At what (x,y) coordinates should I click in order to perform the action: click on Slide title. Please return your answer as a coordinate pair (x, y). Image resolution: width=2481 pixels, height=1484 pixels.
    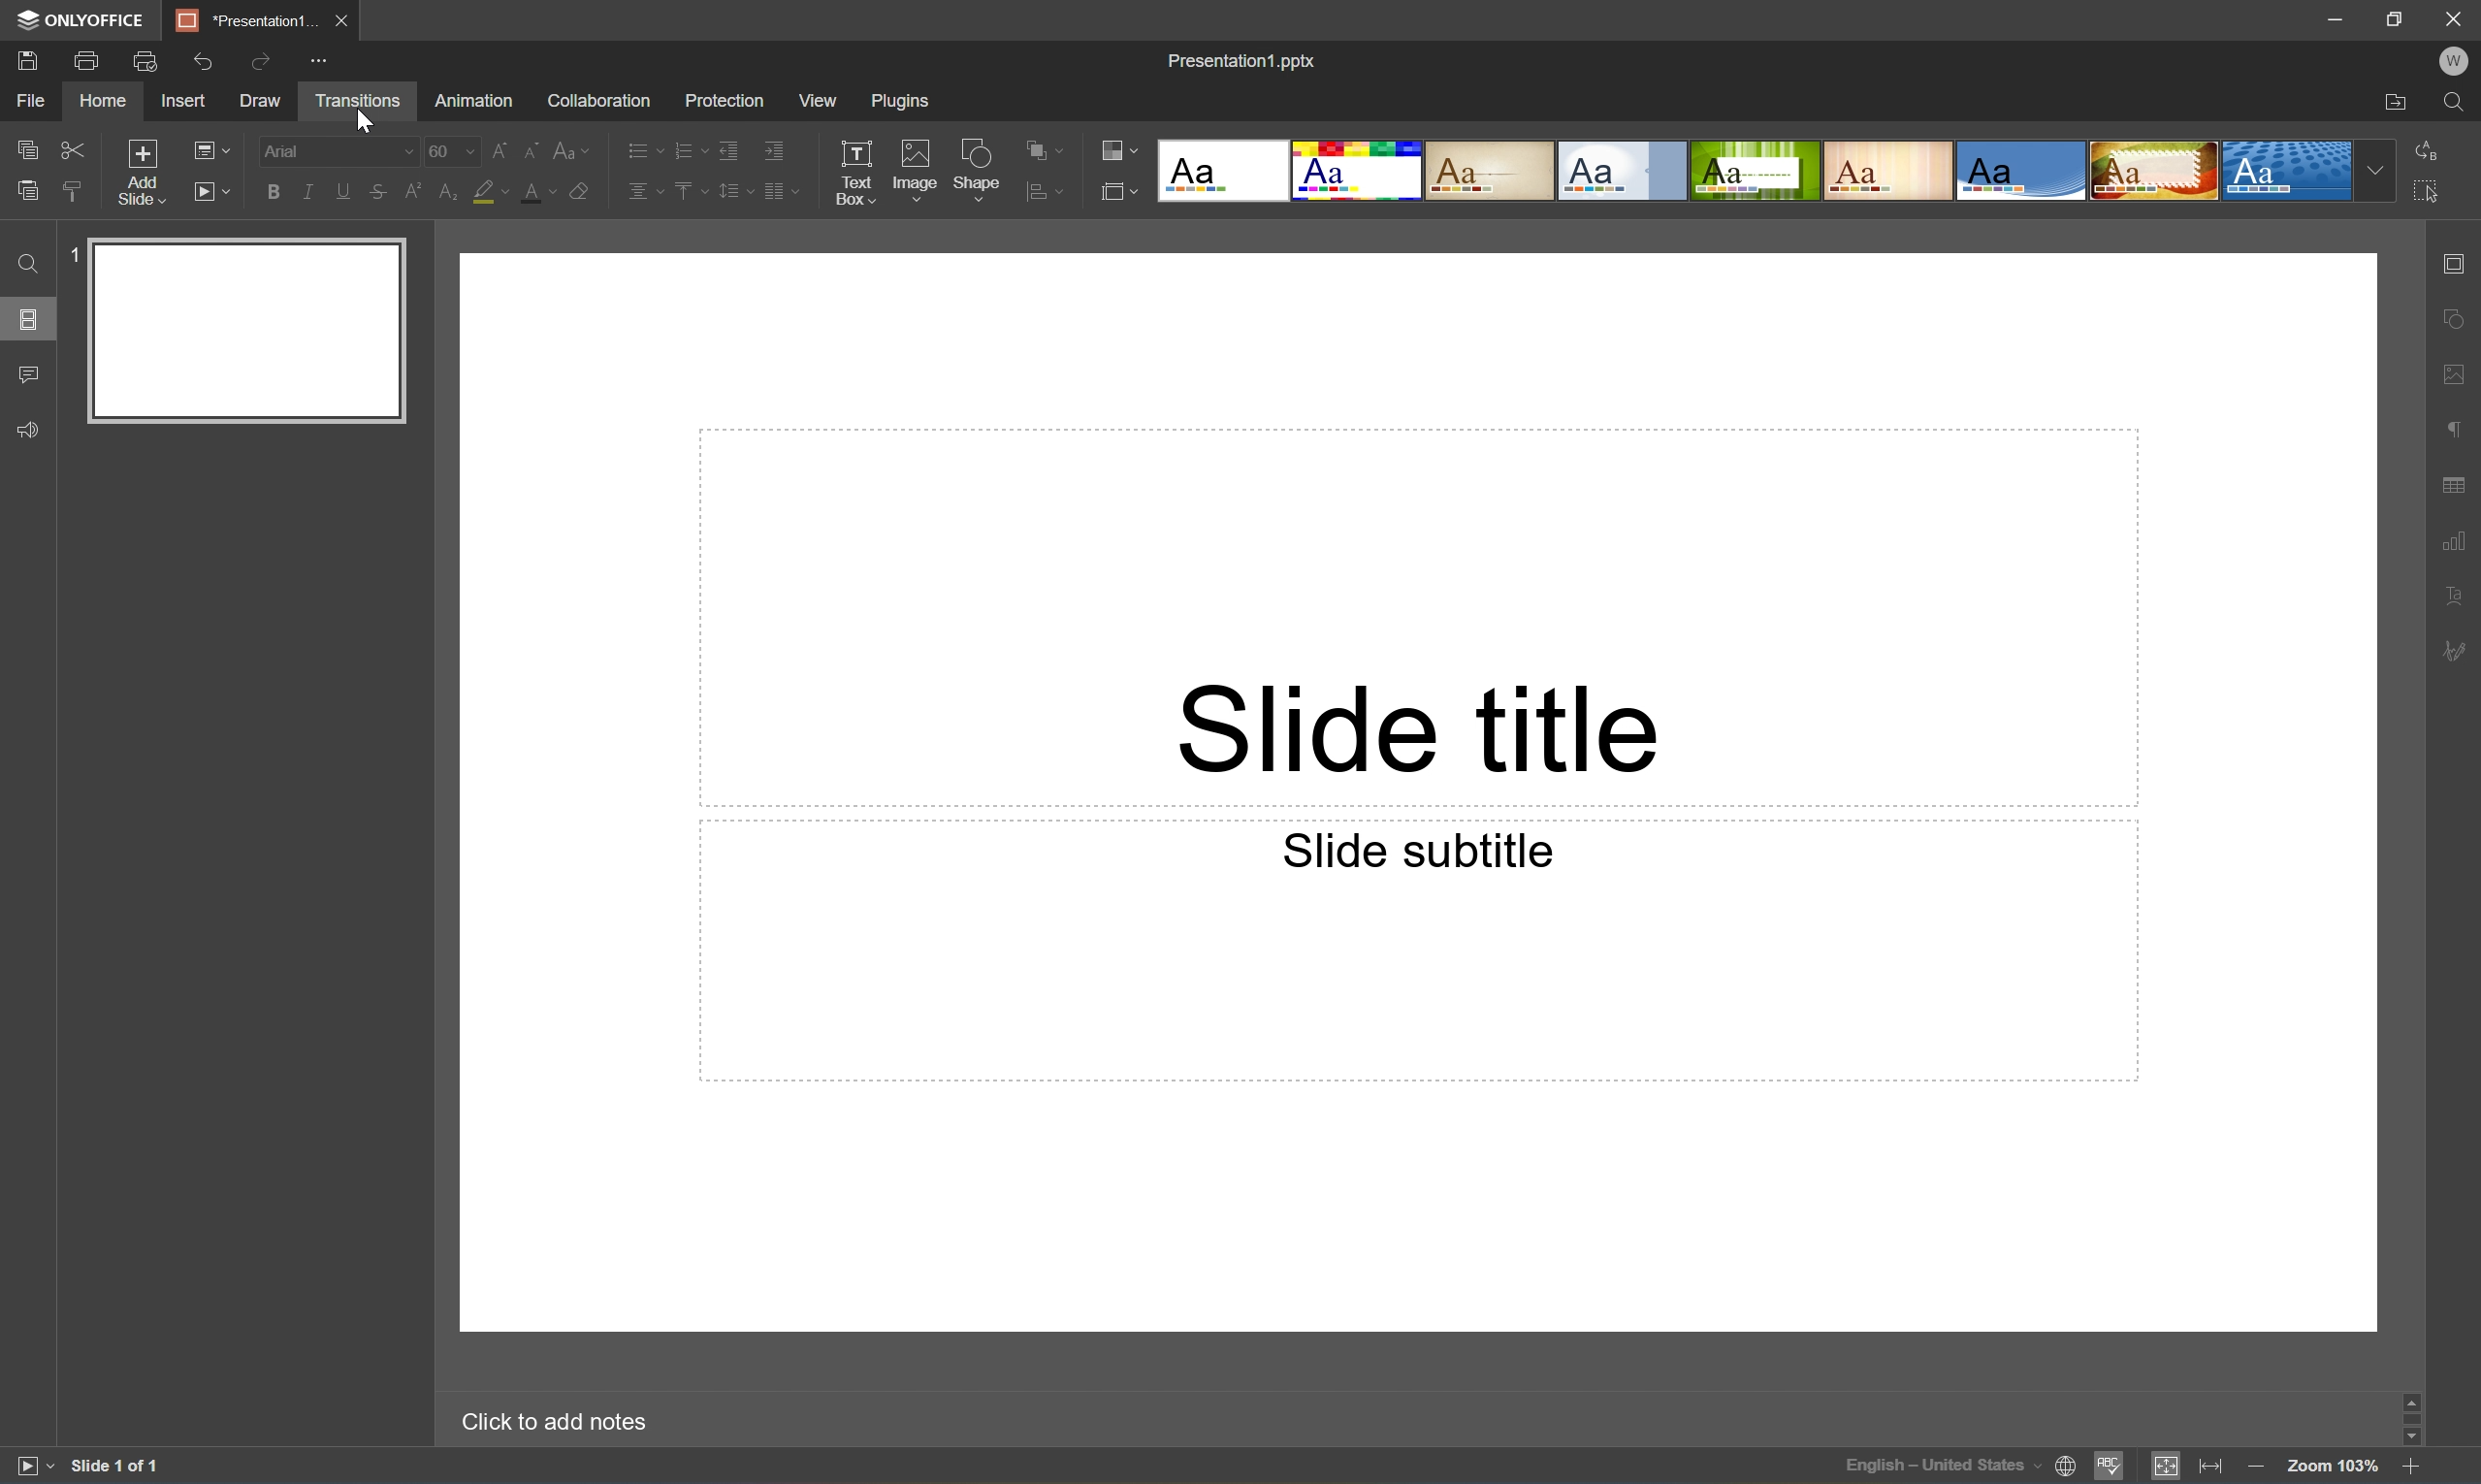
    Looking at the image, I should click on (1419, 727).